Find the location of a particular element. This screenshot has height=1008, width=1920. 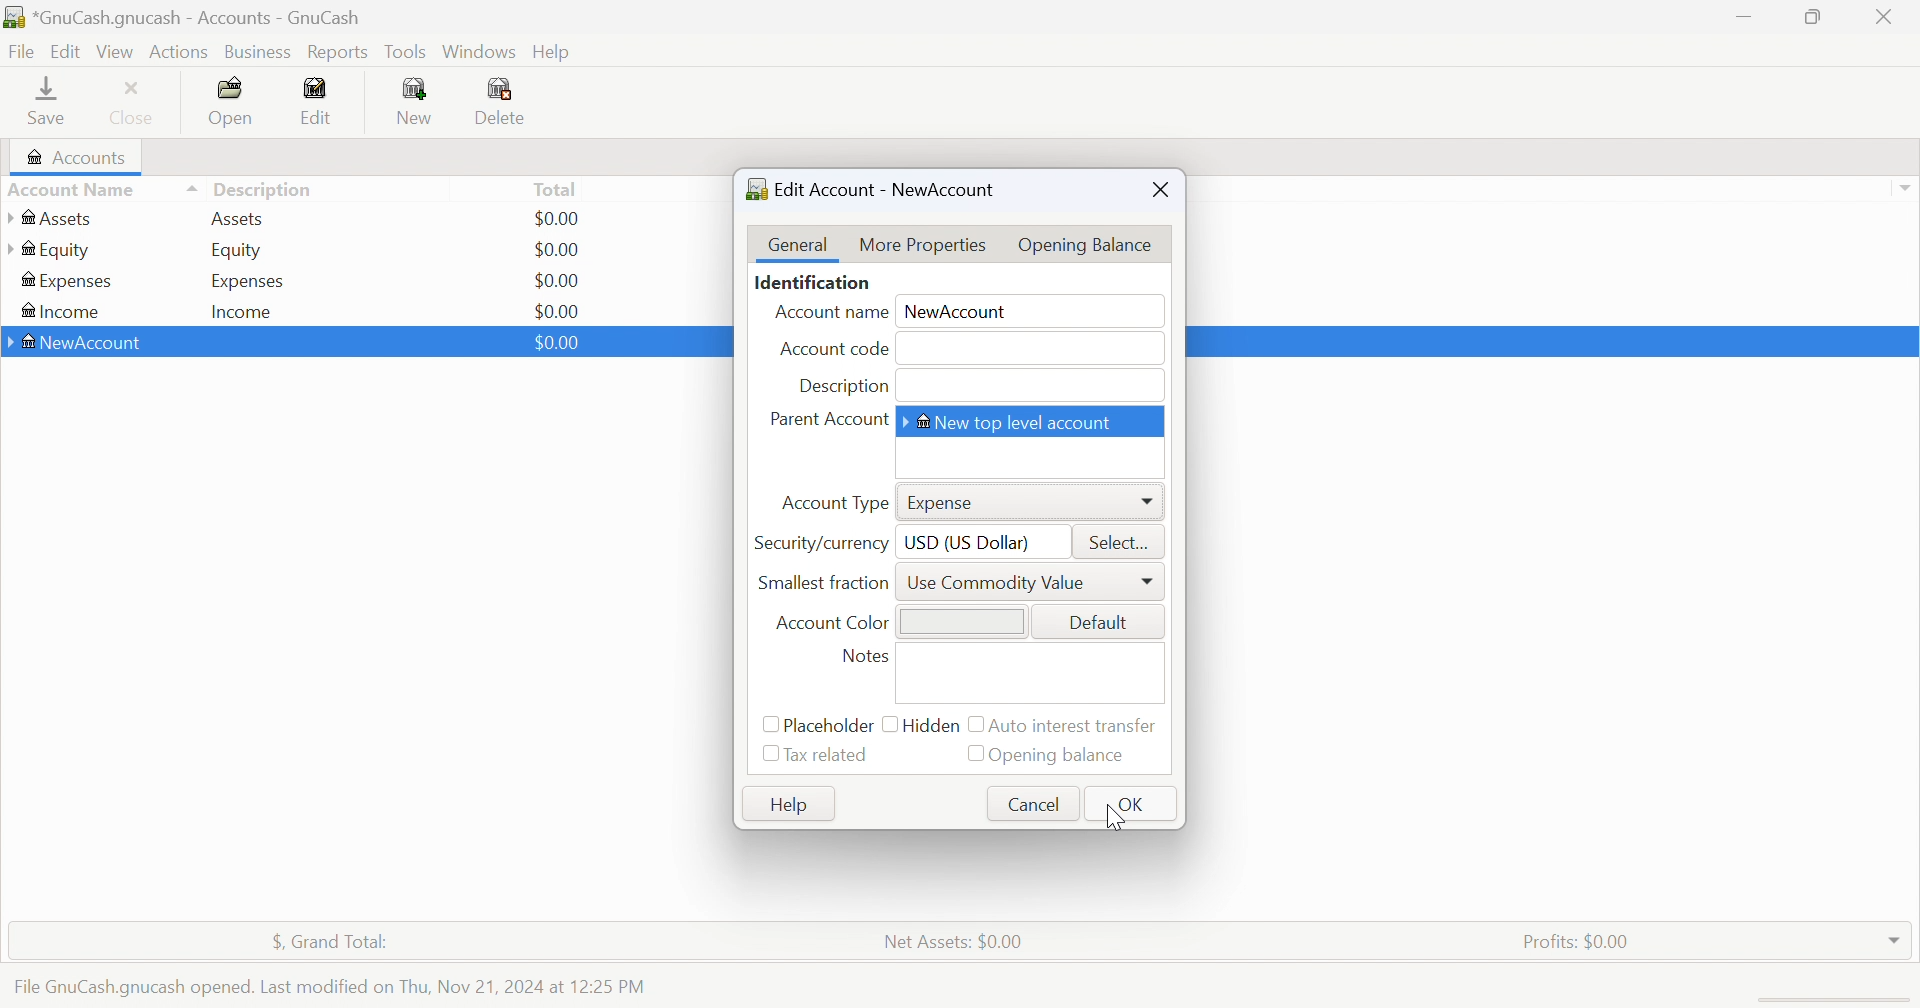

checkbox is located at coordinates (889, 726).